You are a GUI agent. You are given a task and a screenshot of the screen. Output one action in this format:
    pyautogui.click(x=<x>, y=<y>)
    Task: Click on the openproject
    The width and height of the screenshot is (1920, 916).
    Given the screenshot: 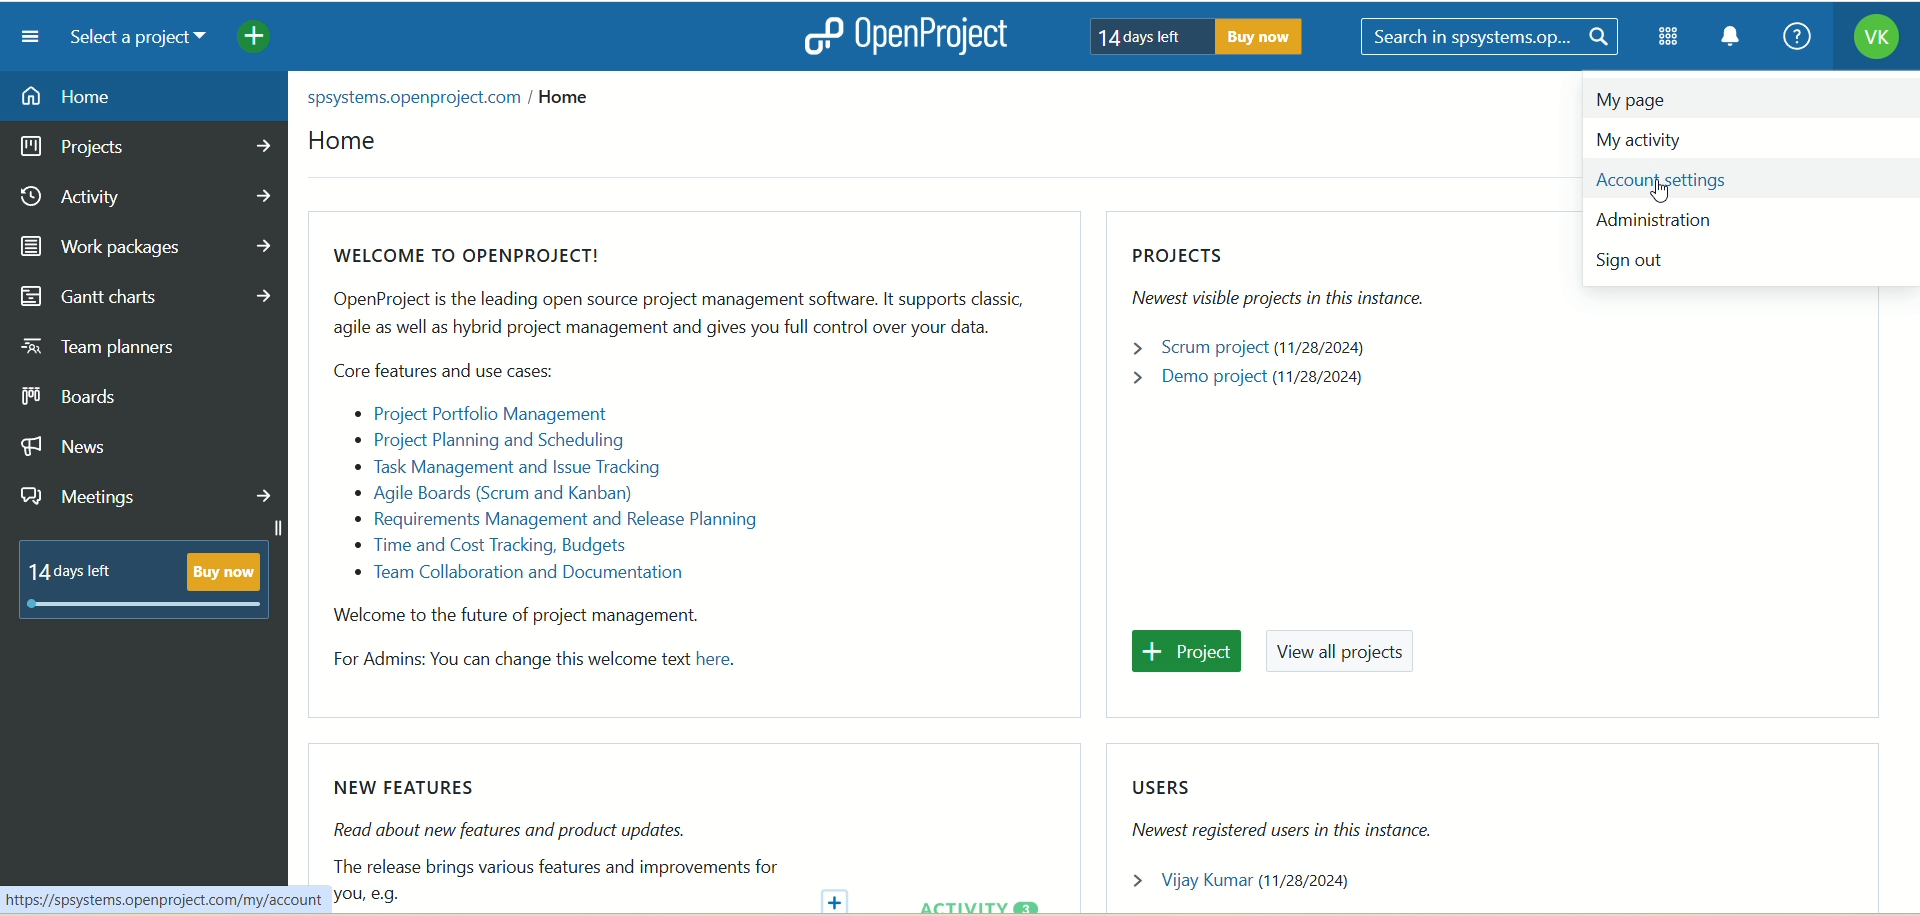 What is the action you would take?
    pyautogui.click(x=901, y=35)
    